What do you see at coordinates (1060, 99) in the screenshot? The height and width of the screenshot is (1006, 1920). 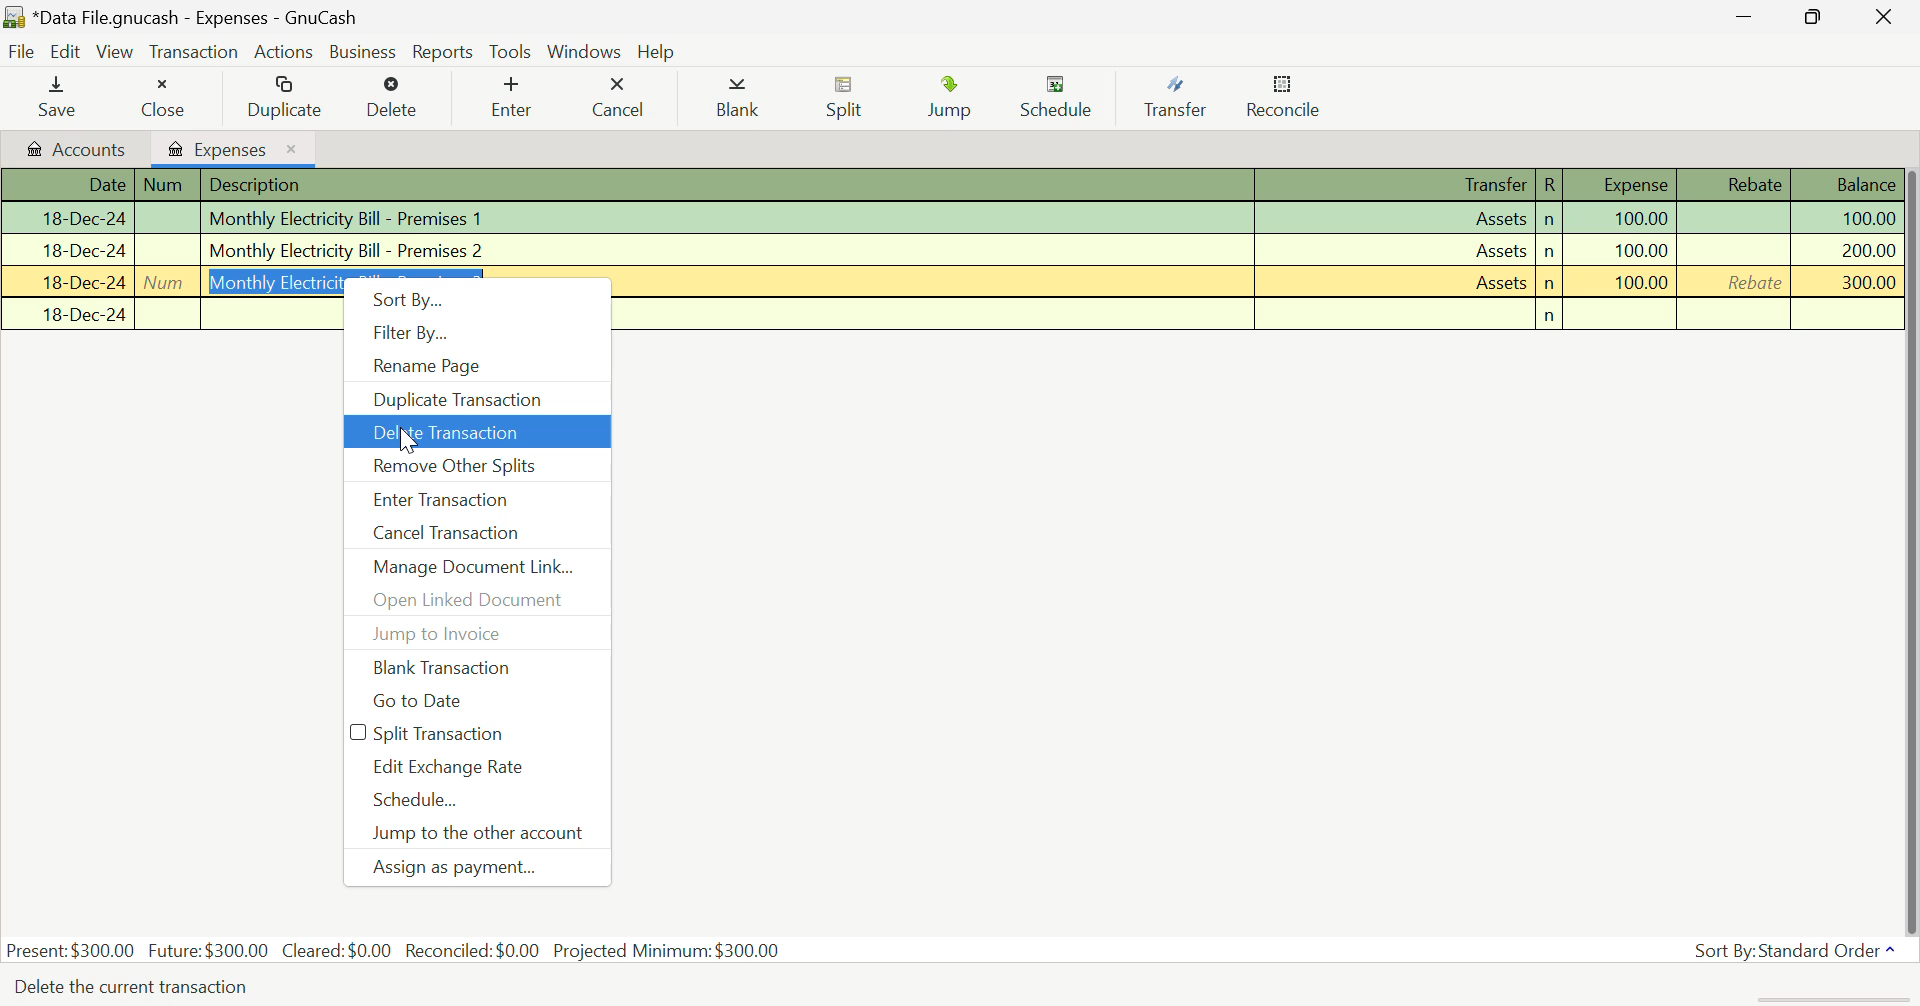 I see `Schedule` at bounding box center [1060, 99].